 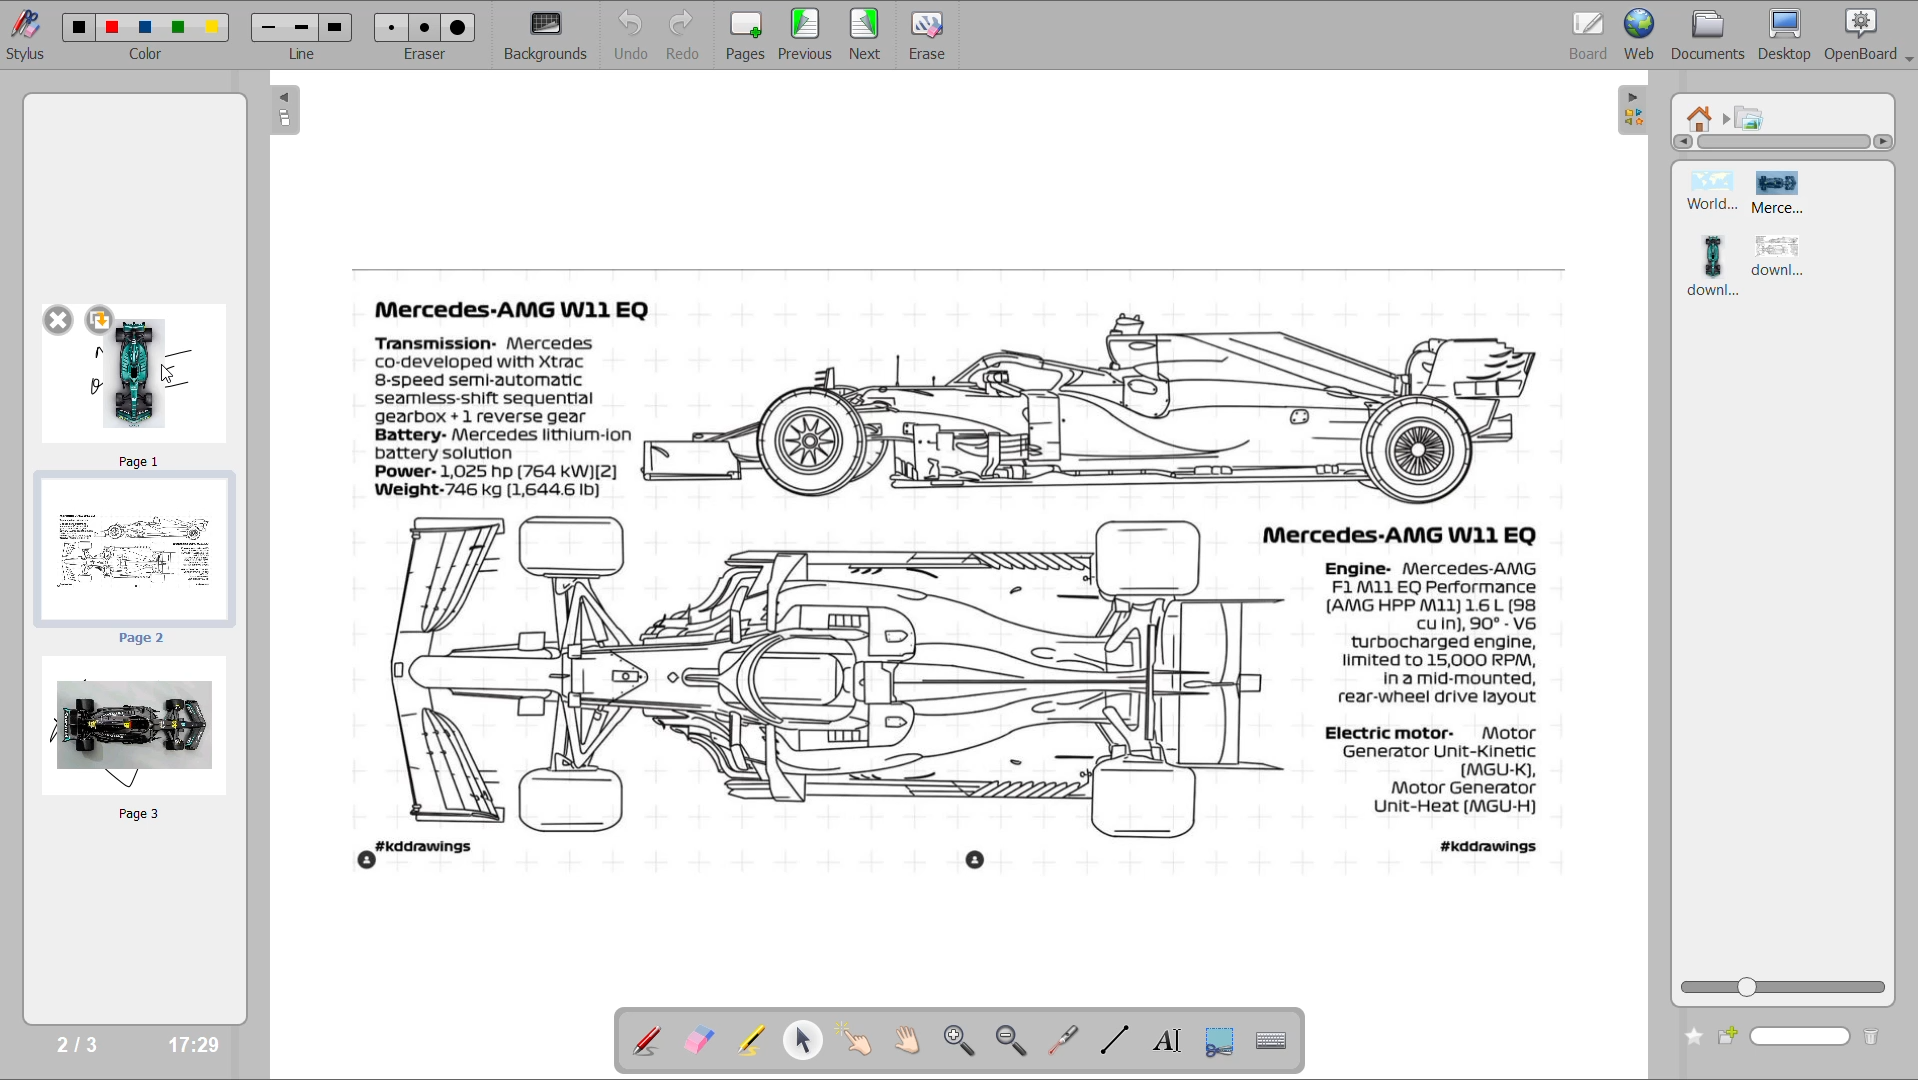 What do you see at coordinates (76, 25) in the screenshot?
I see `color 1` at bounding box center [76, 25].